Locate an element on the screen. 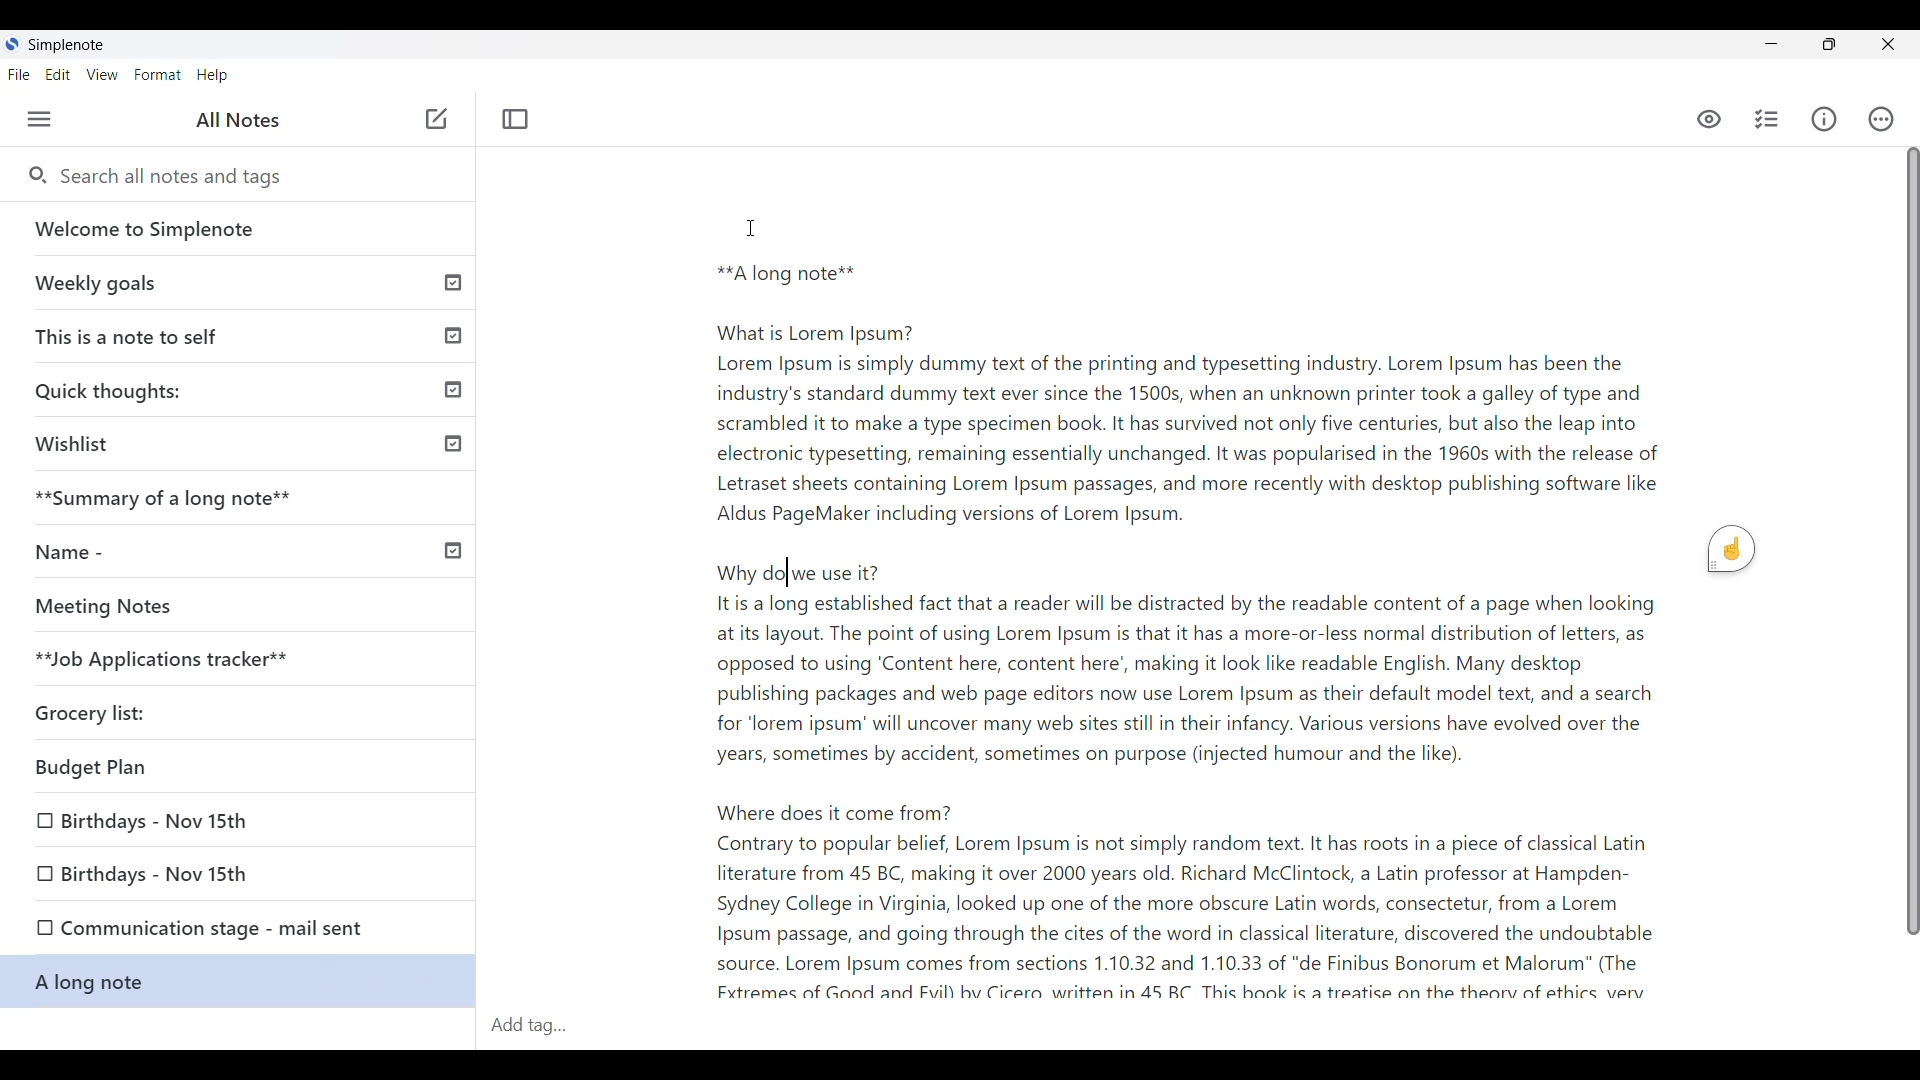 The height and width of the screenshot is (1080, 1920). A long note is located at coordinates (236, 984).